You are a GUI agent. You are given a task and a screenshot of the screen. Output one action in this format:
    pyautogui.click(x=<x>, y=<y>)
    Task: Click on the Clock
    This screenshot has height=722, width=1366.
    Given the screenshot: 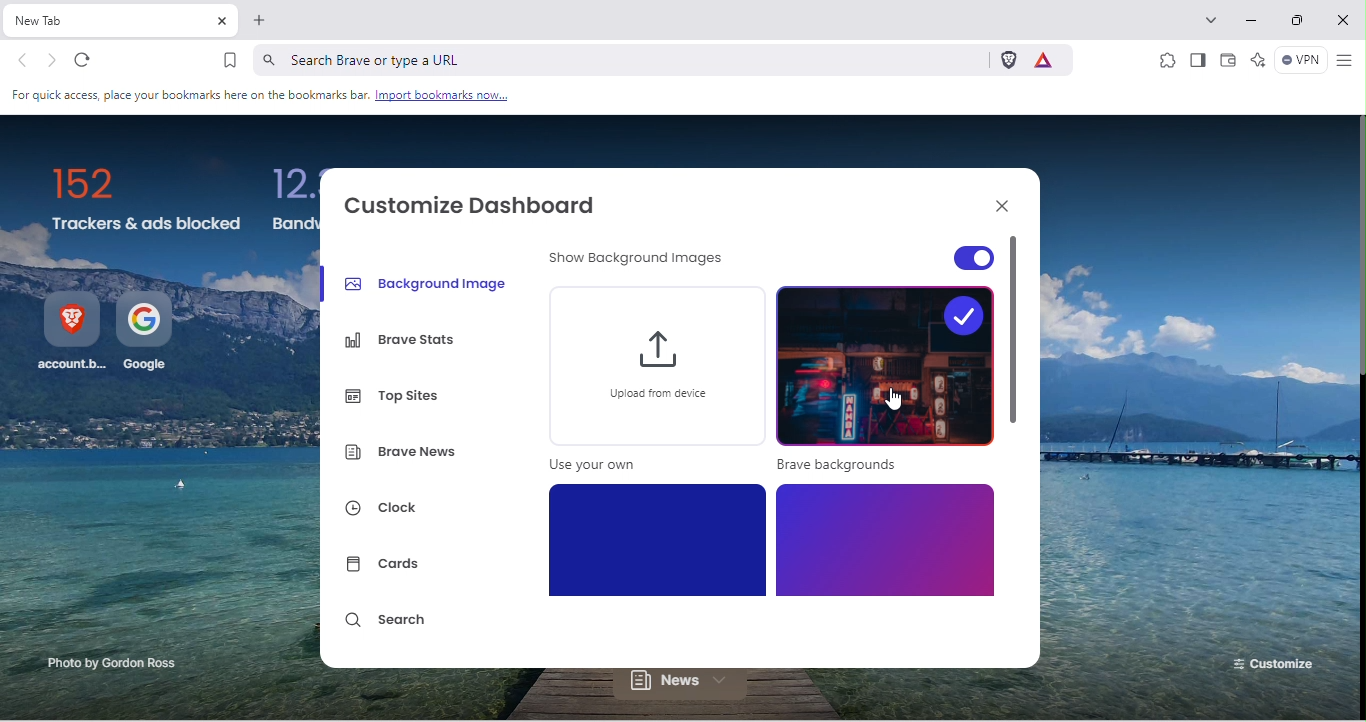 What is the action you would take?
    pyautogui.click(x=393, y=511)
    